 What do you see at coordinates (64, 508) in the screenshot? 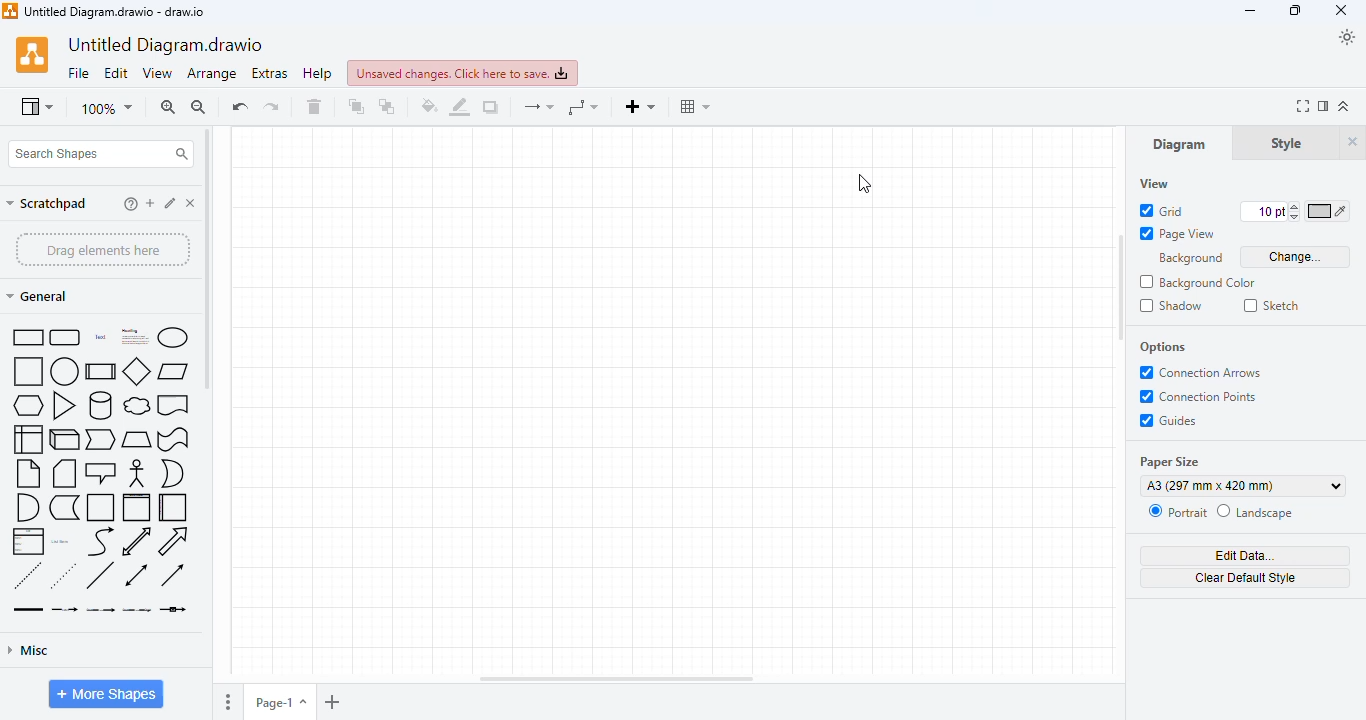
I see `data storage` at bounding box center [64, 508].